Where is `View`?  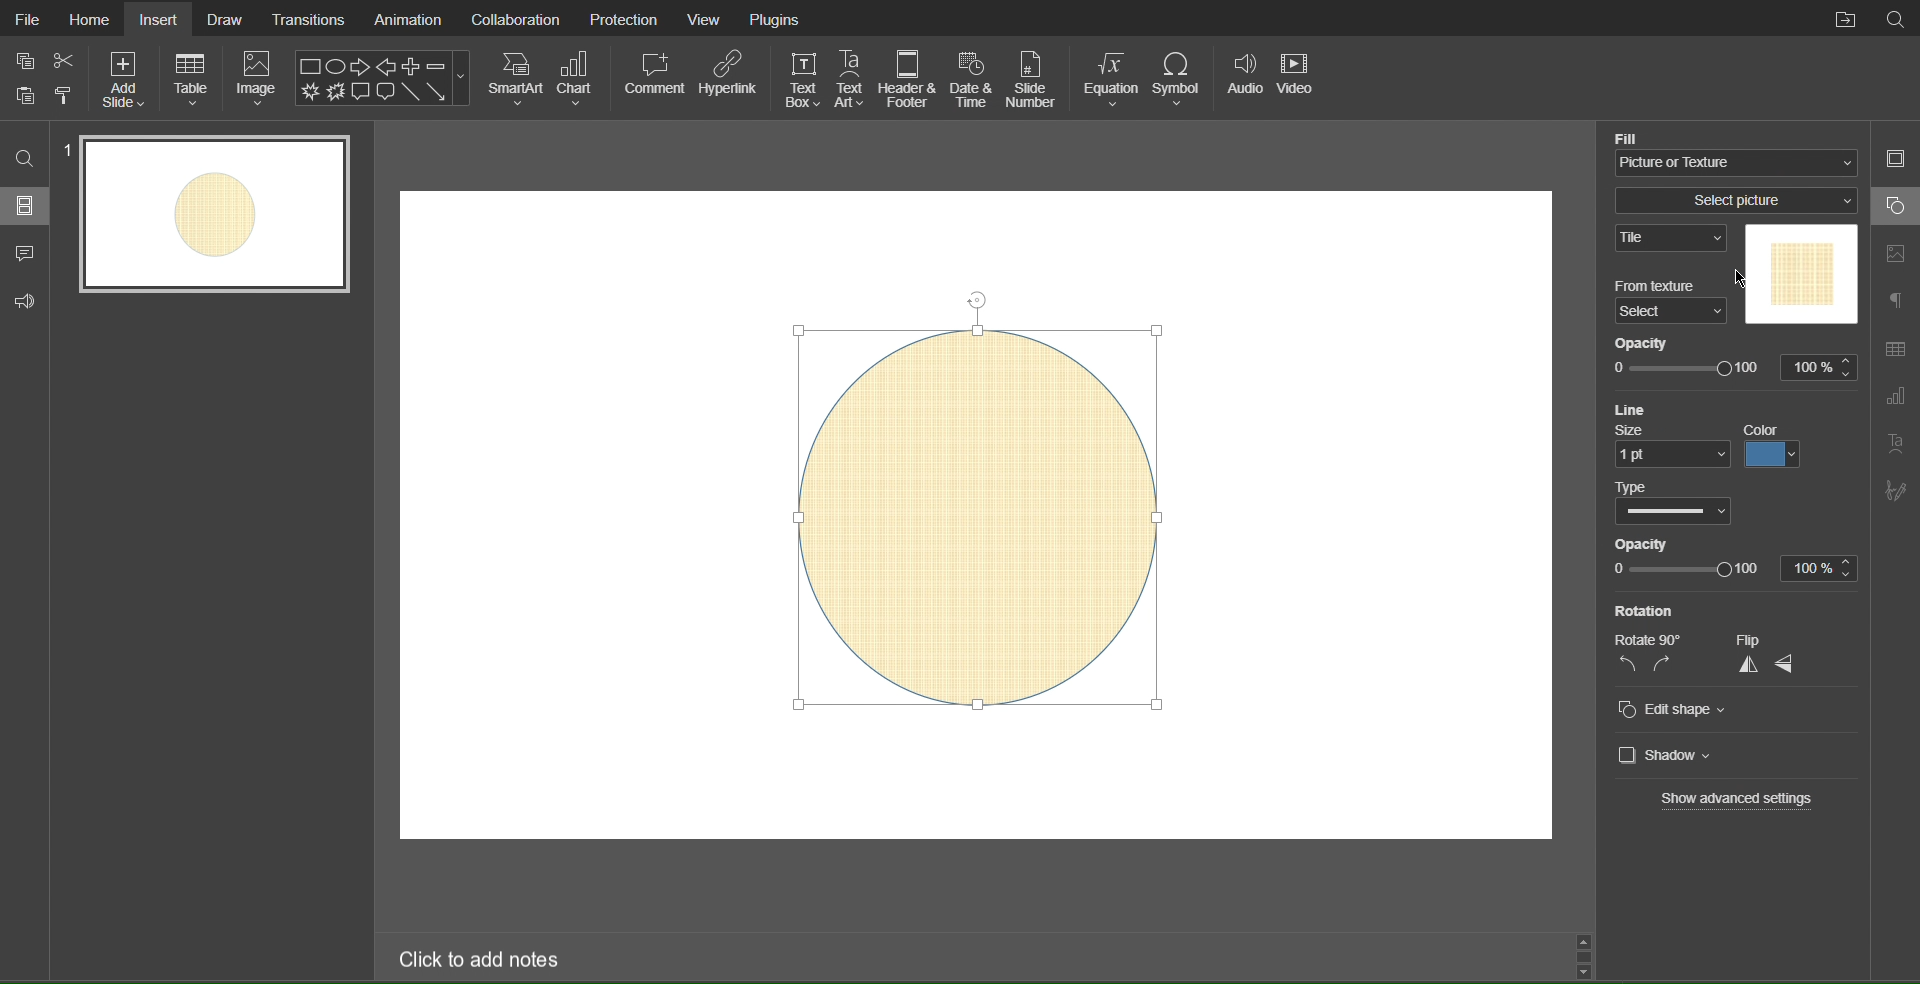
View is located at coordinates (709, 19).